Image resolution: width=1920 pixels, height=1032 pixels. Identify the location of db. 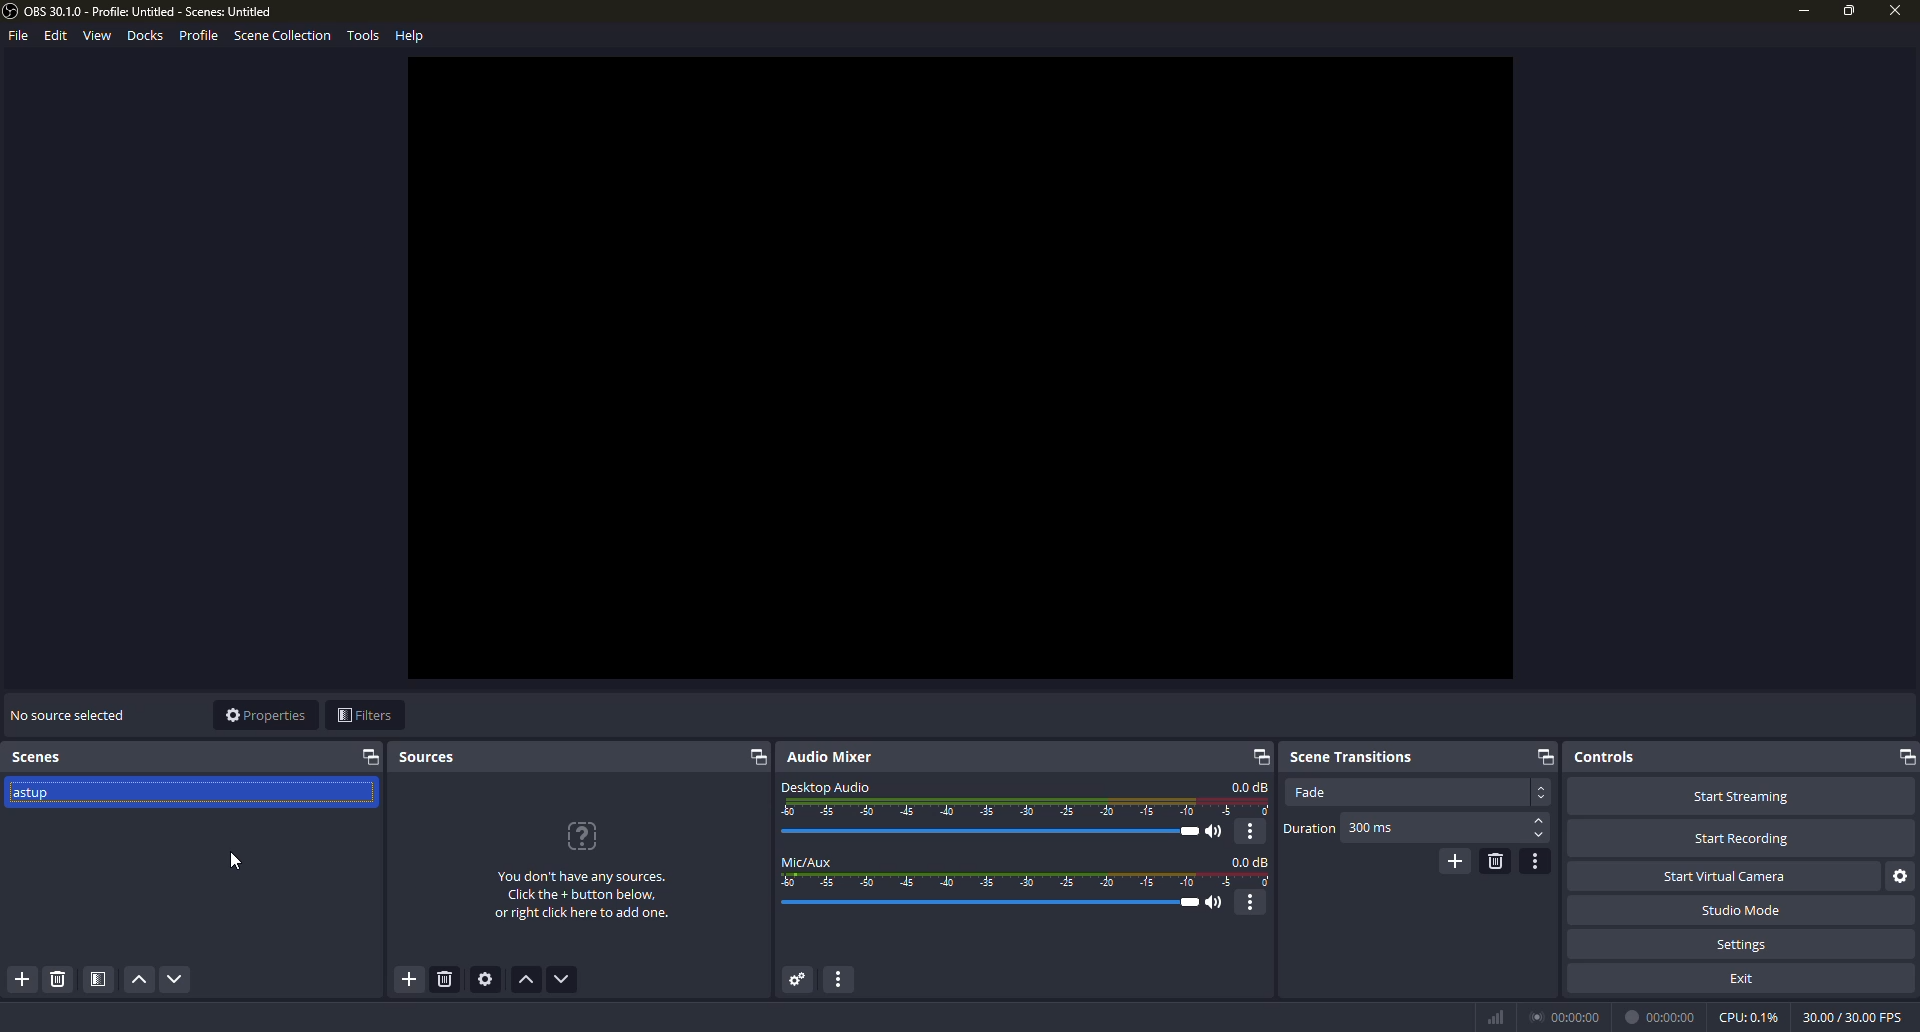
(1250, 787).